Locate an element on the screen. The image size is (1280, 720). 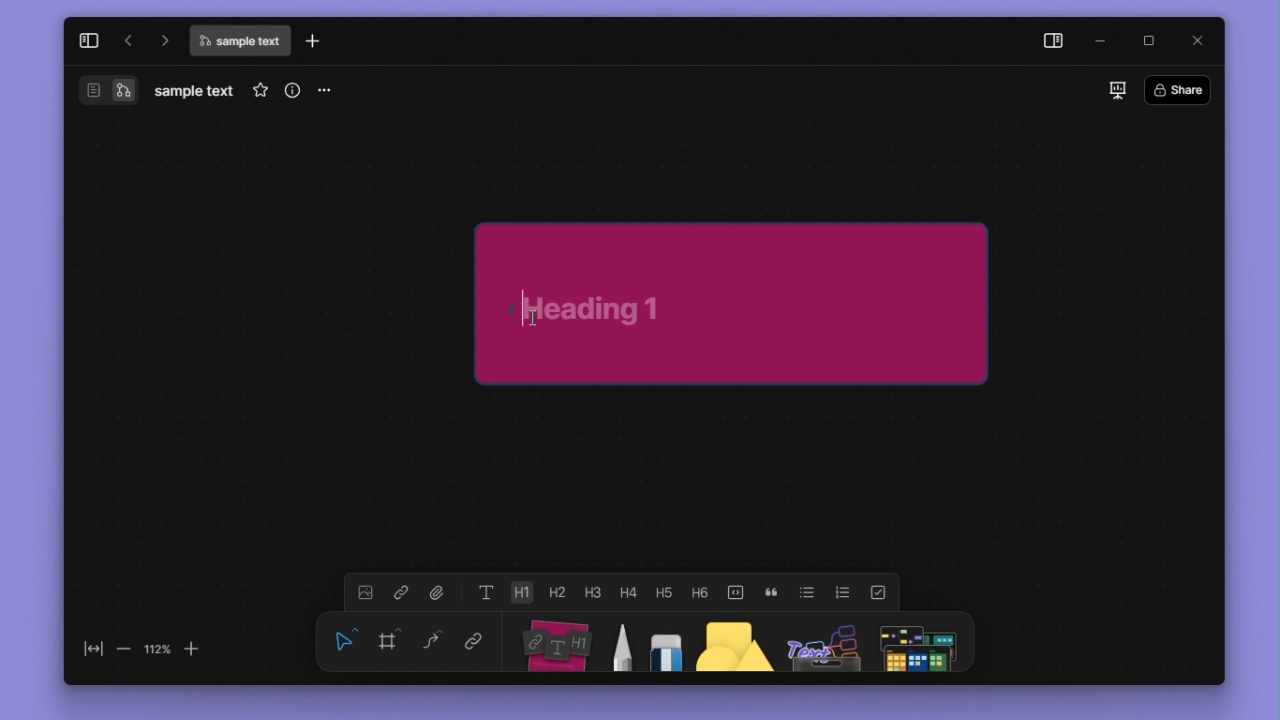
Heading 3 is located at coordinates (592, 592).